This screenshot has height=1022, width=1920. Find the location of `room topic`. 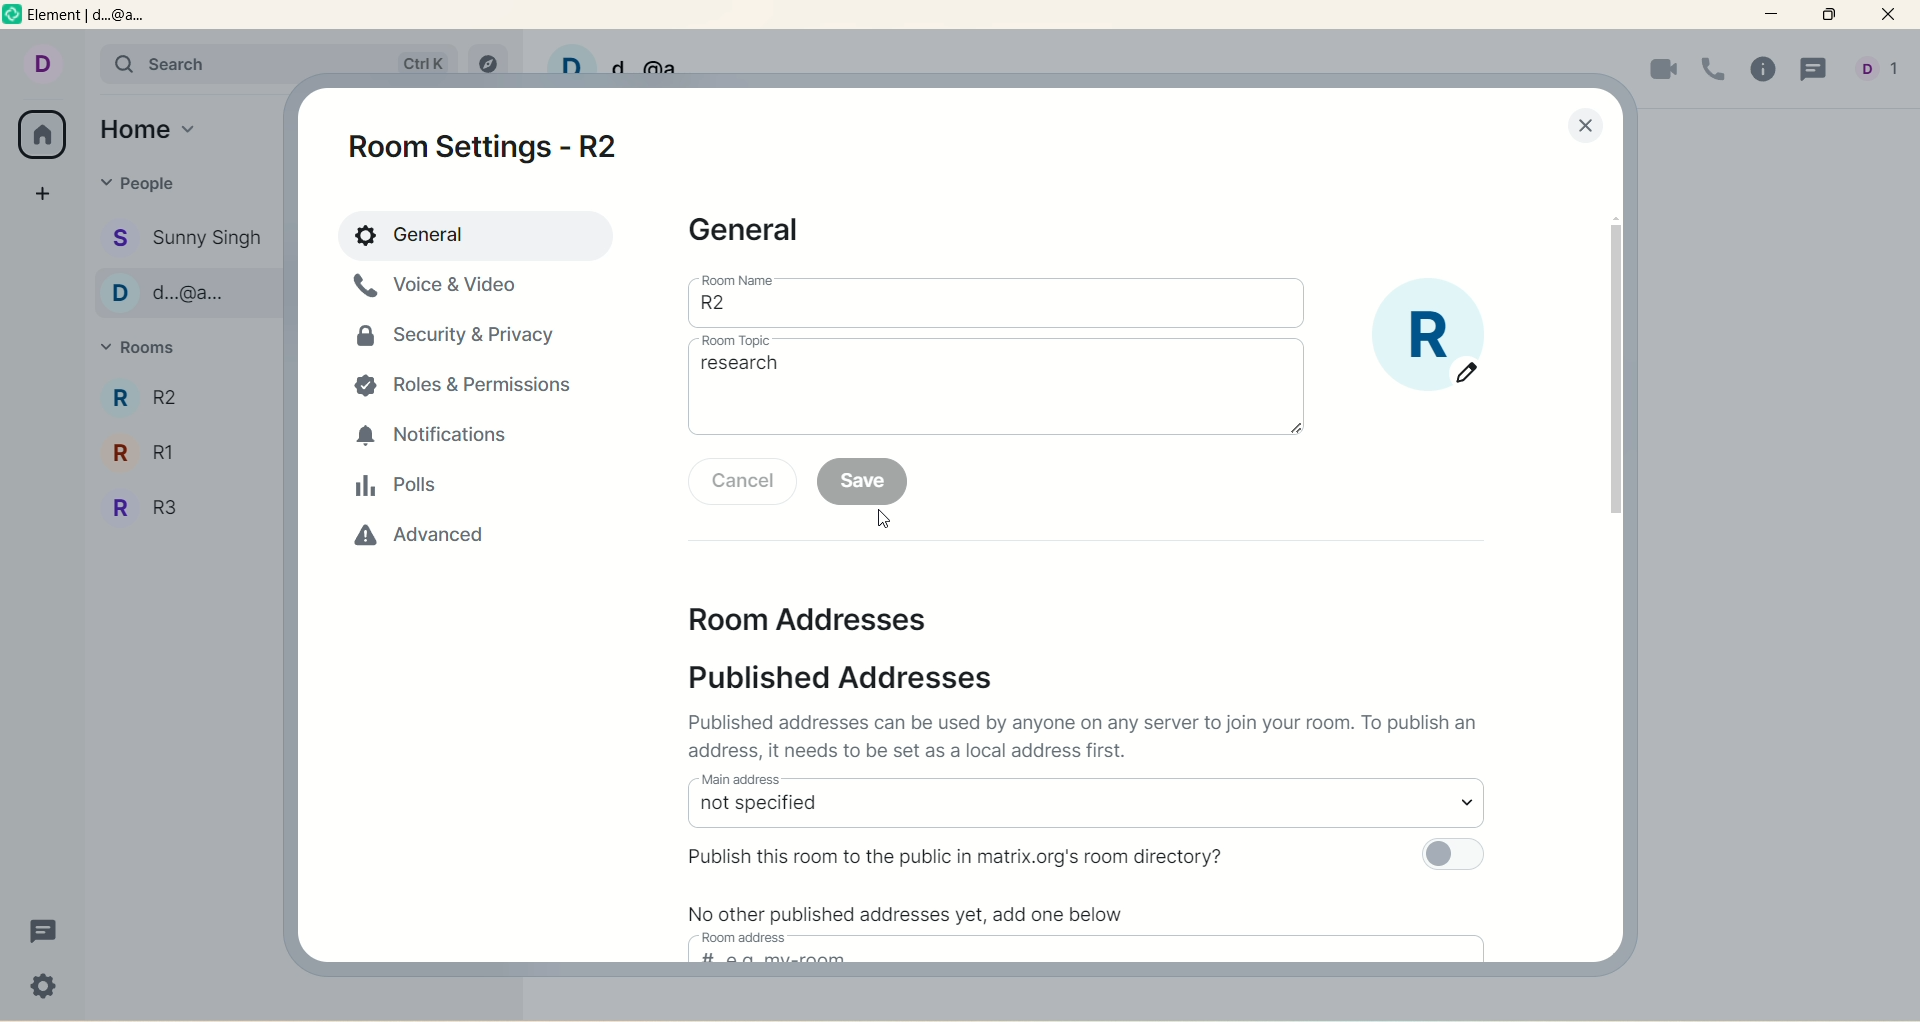

room topic is located at coordinates (736, 341).